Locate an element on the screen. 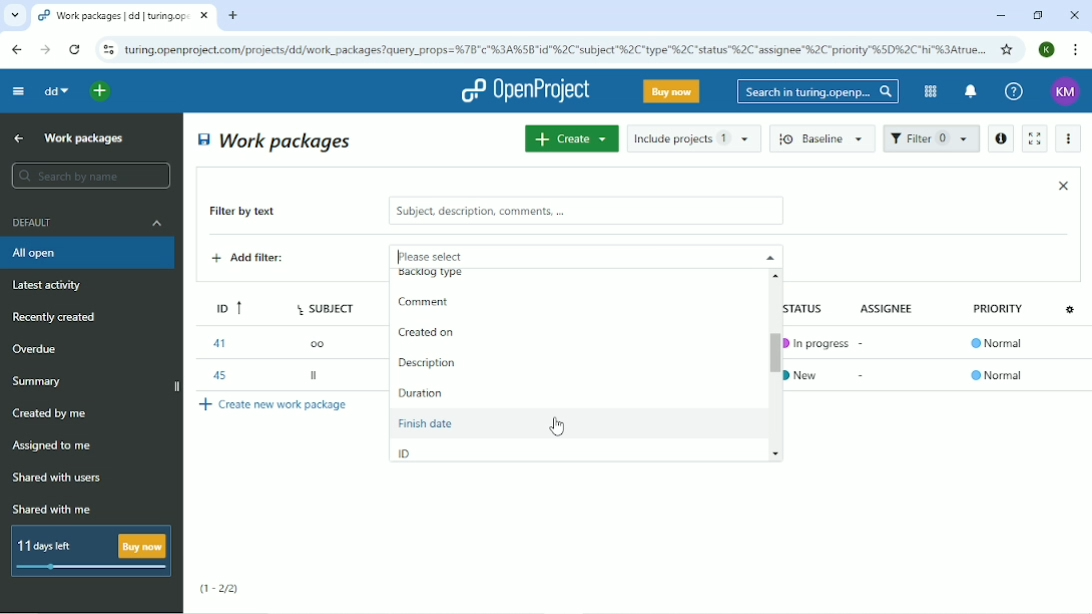 The width and height of the screenshot is (1092, 614). Created on is located at coordinates (427, 335).